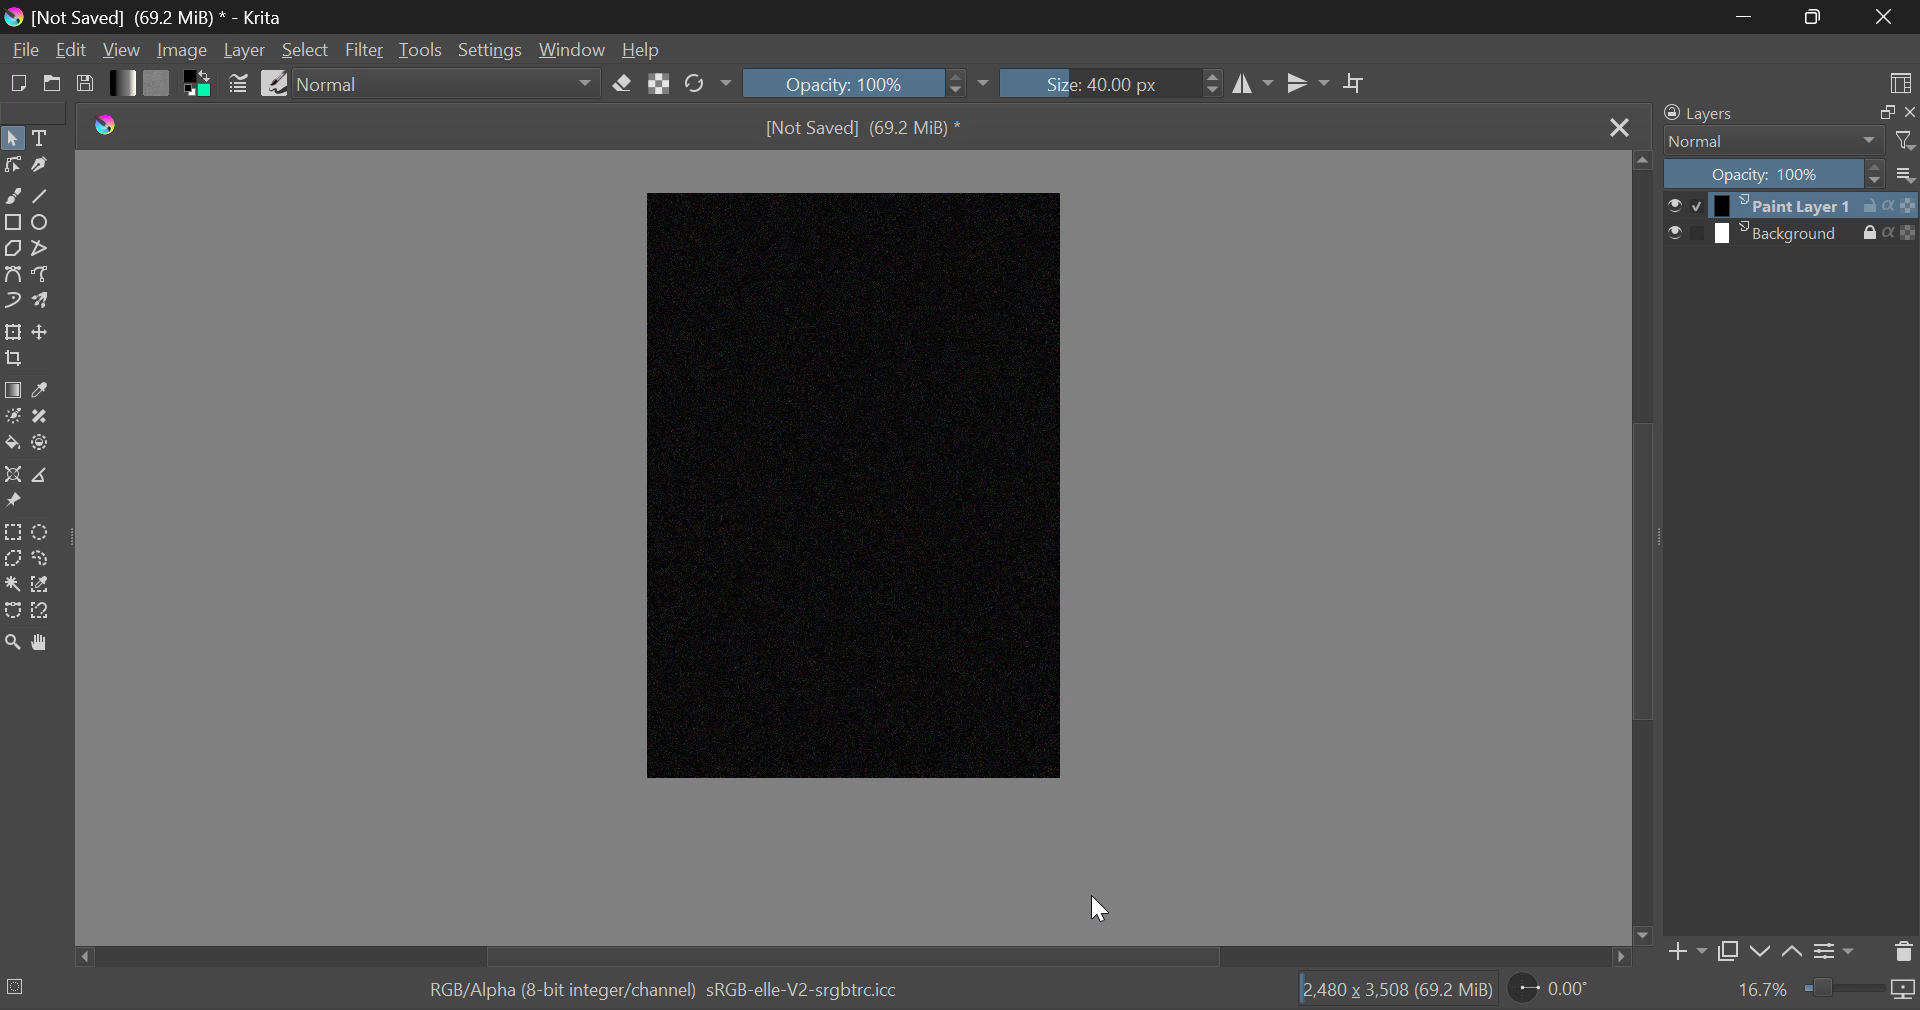  I want to click on move up, so click(1637, 157).